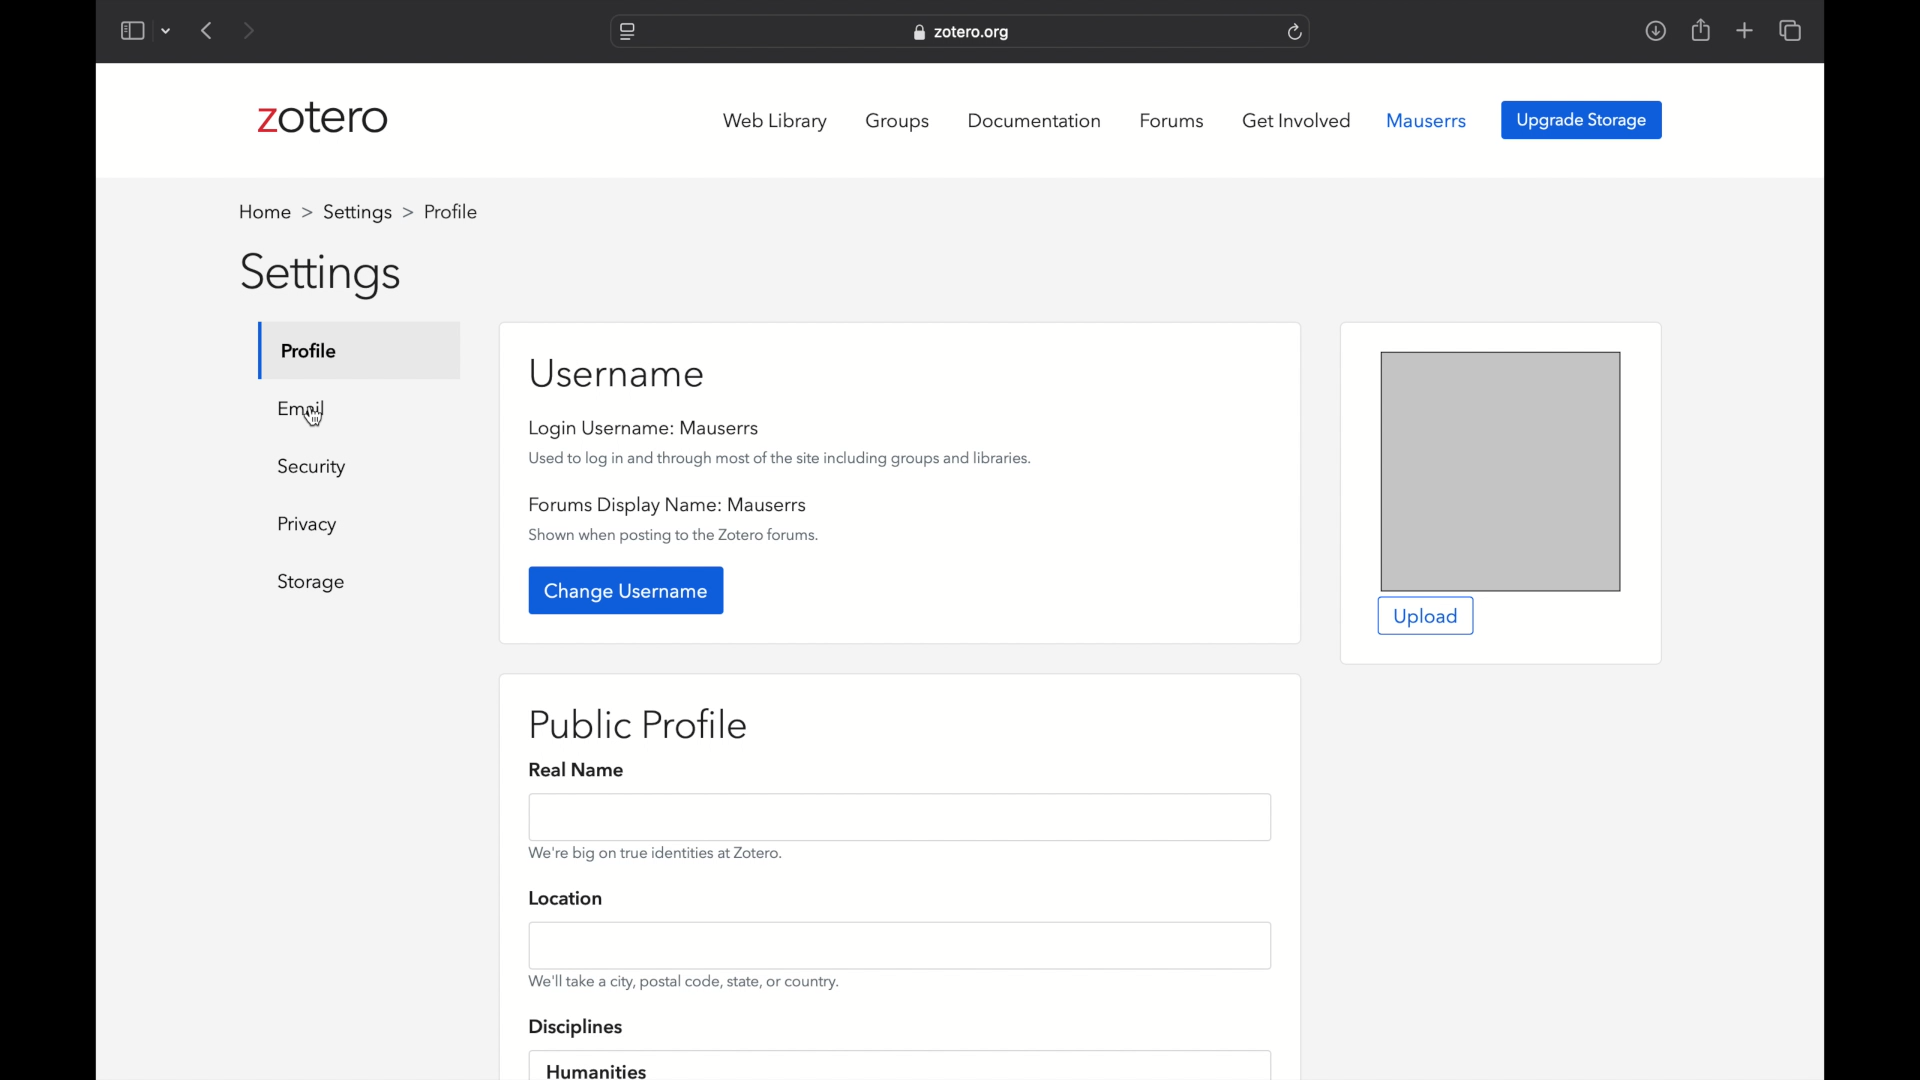 The height and width of the screenshot is (1080, 1920). What do you see at coordinates (1792, 30) in the screenshot?
I see `show tab overview` at bounding box center [1792, 30].